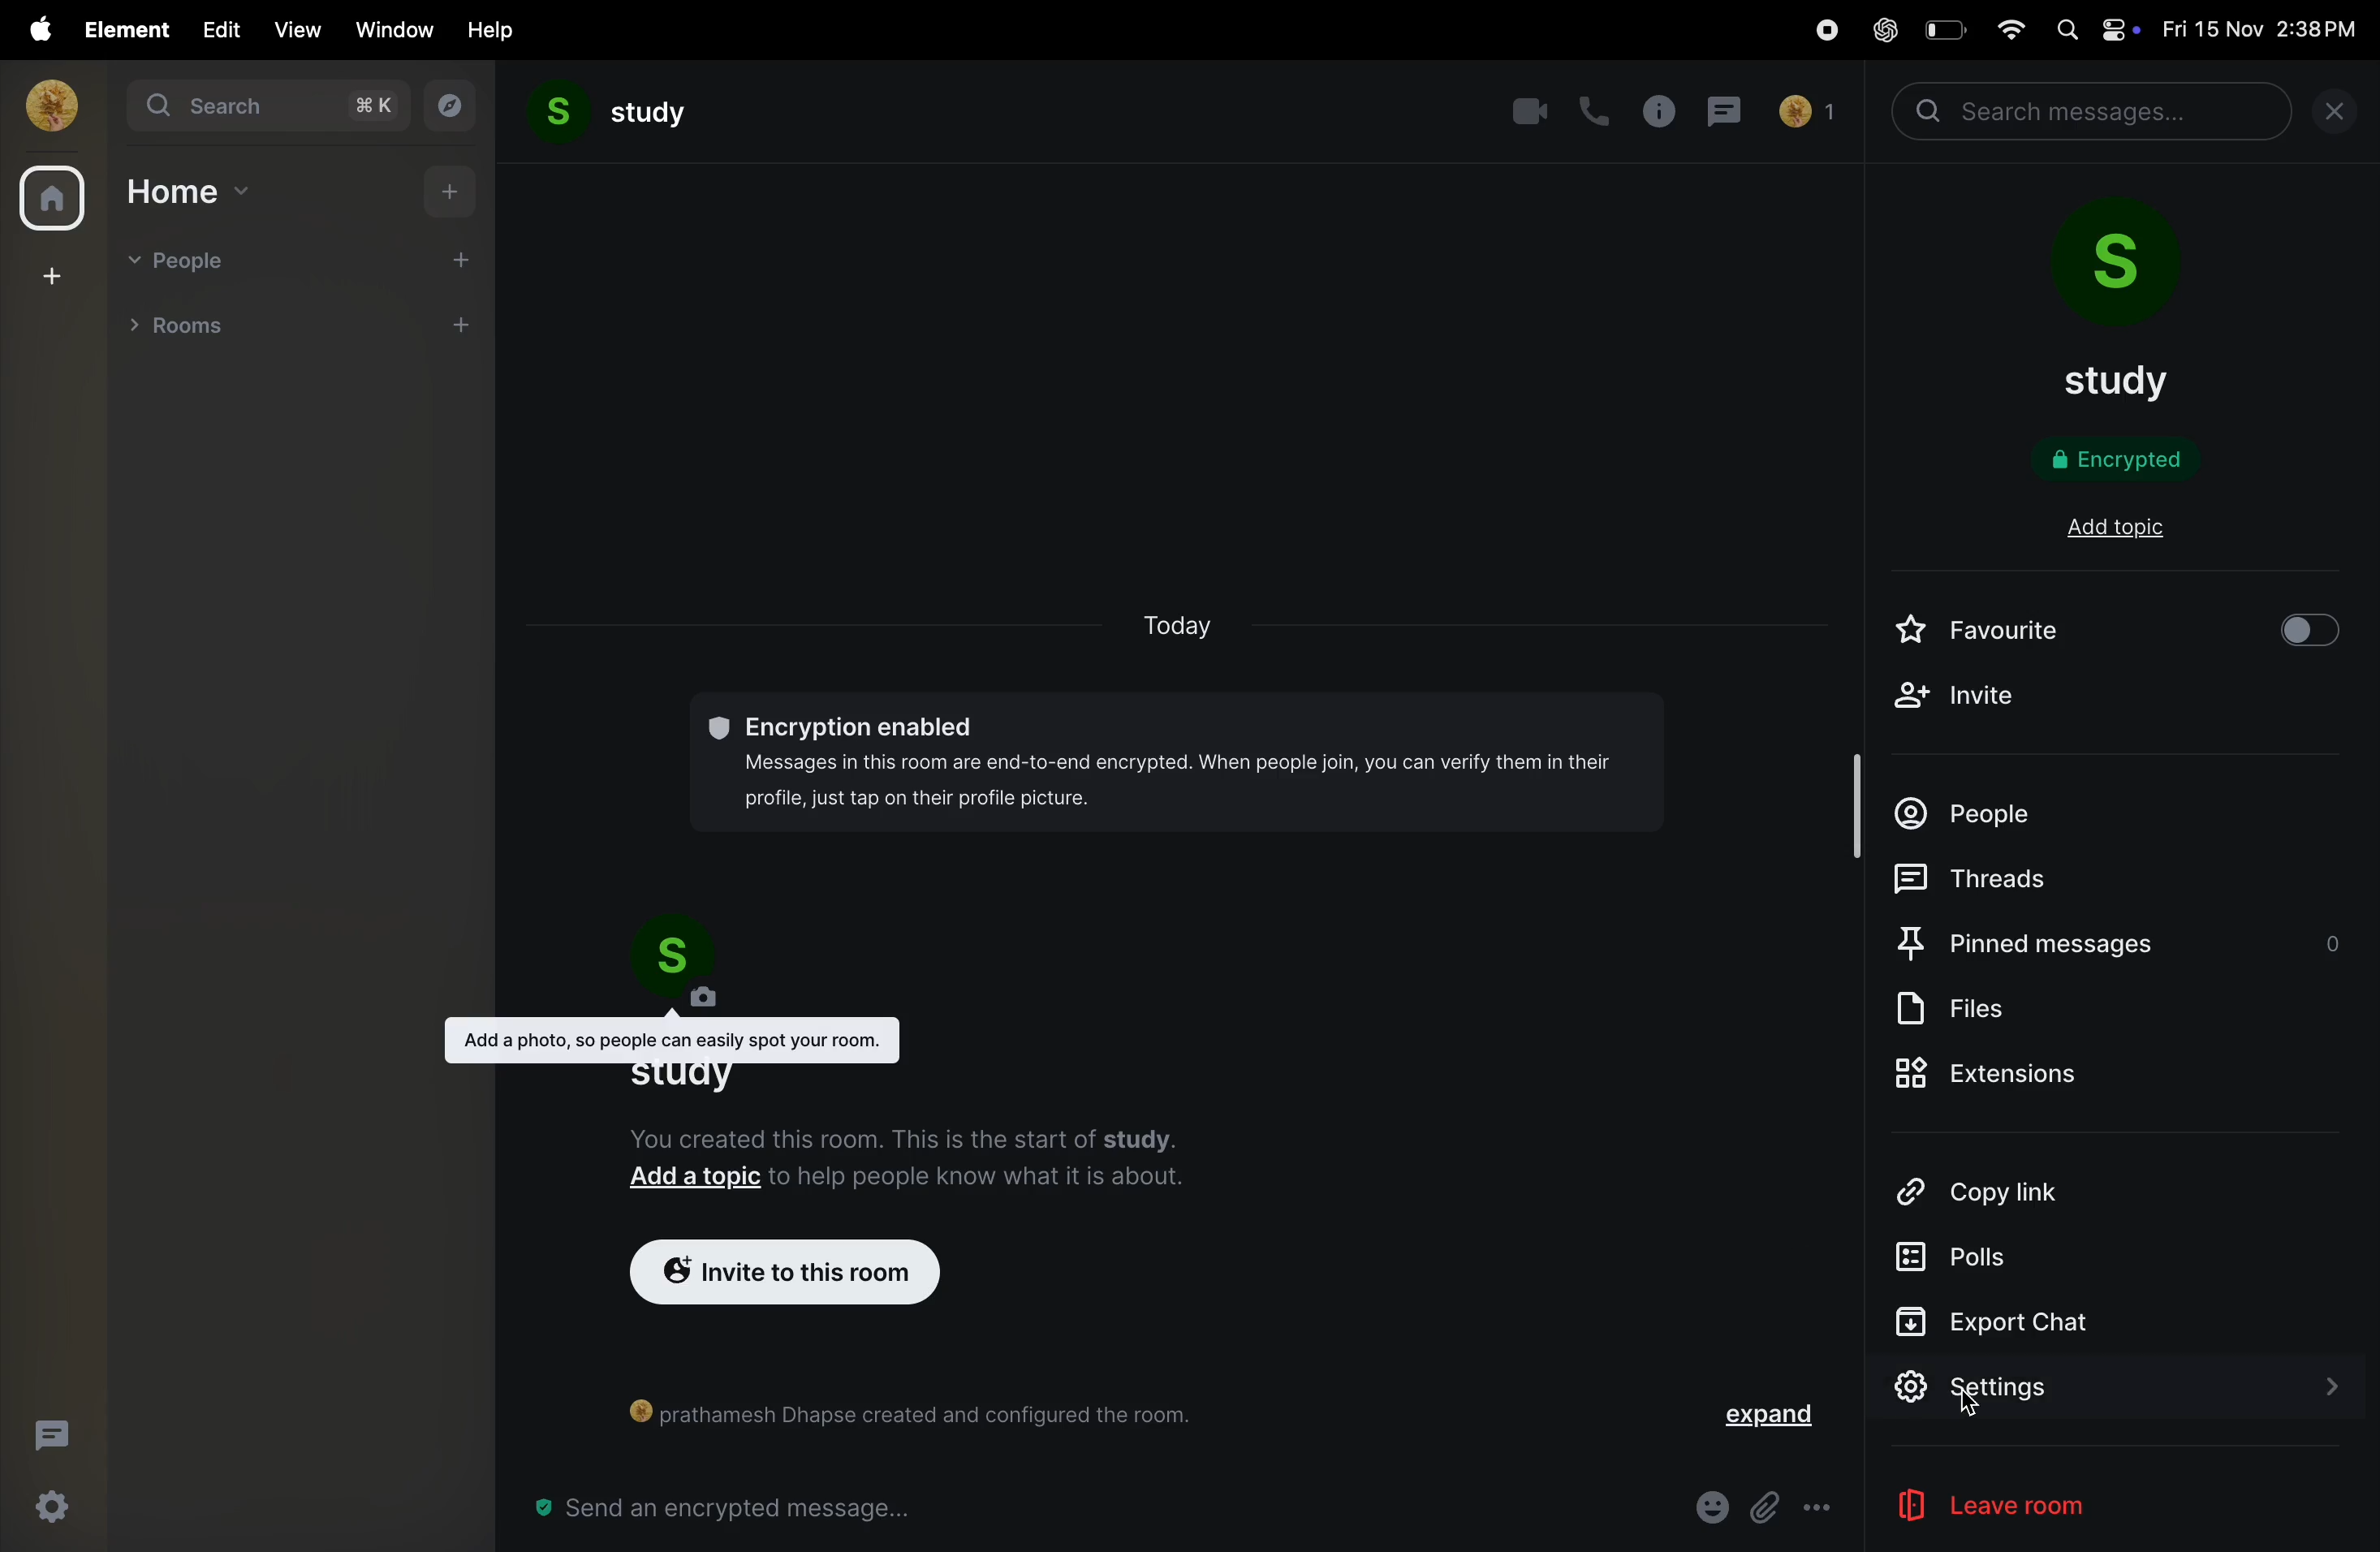 This screenshot has height=1552, width=2380. What do you see at coordinates (2123, 529) in the screenshot?
I see `add topi` at bounding box center [2123, 529].